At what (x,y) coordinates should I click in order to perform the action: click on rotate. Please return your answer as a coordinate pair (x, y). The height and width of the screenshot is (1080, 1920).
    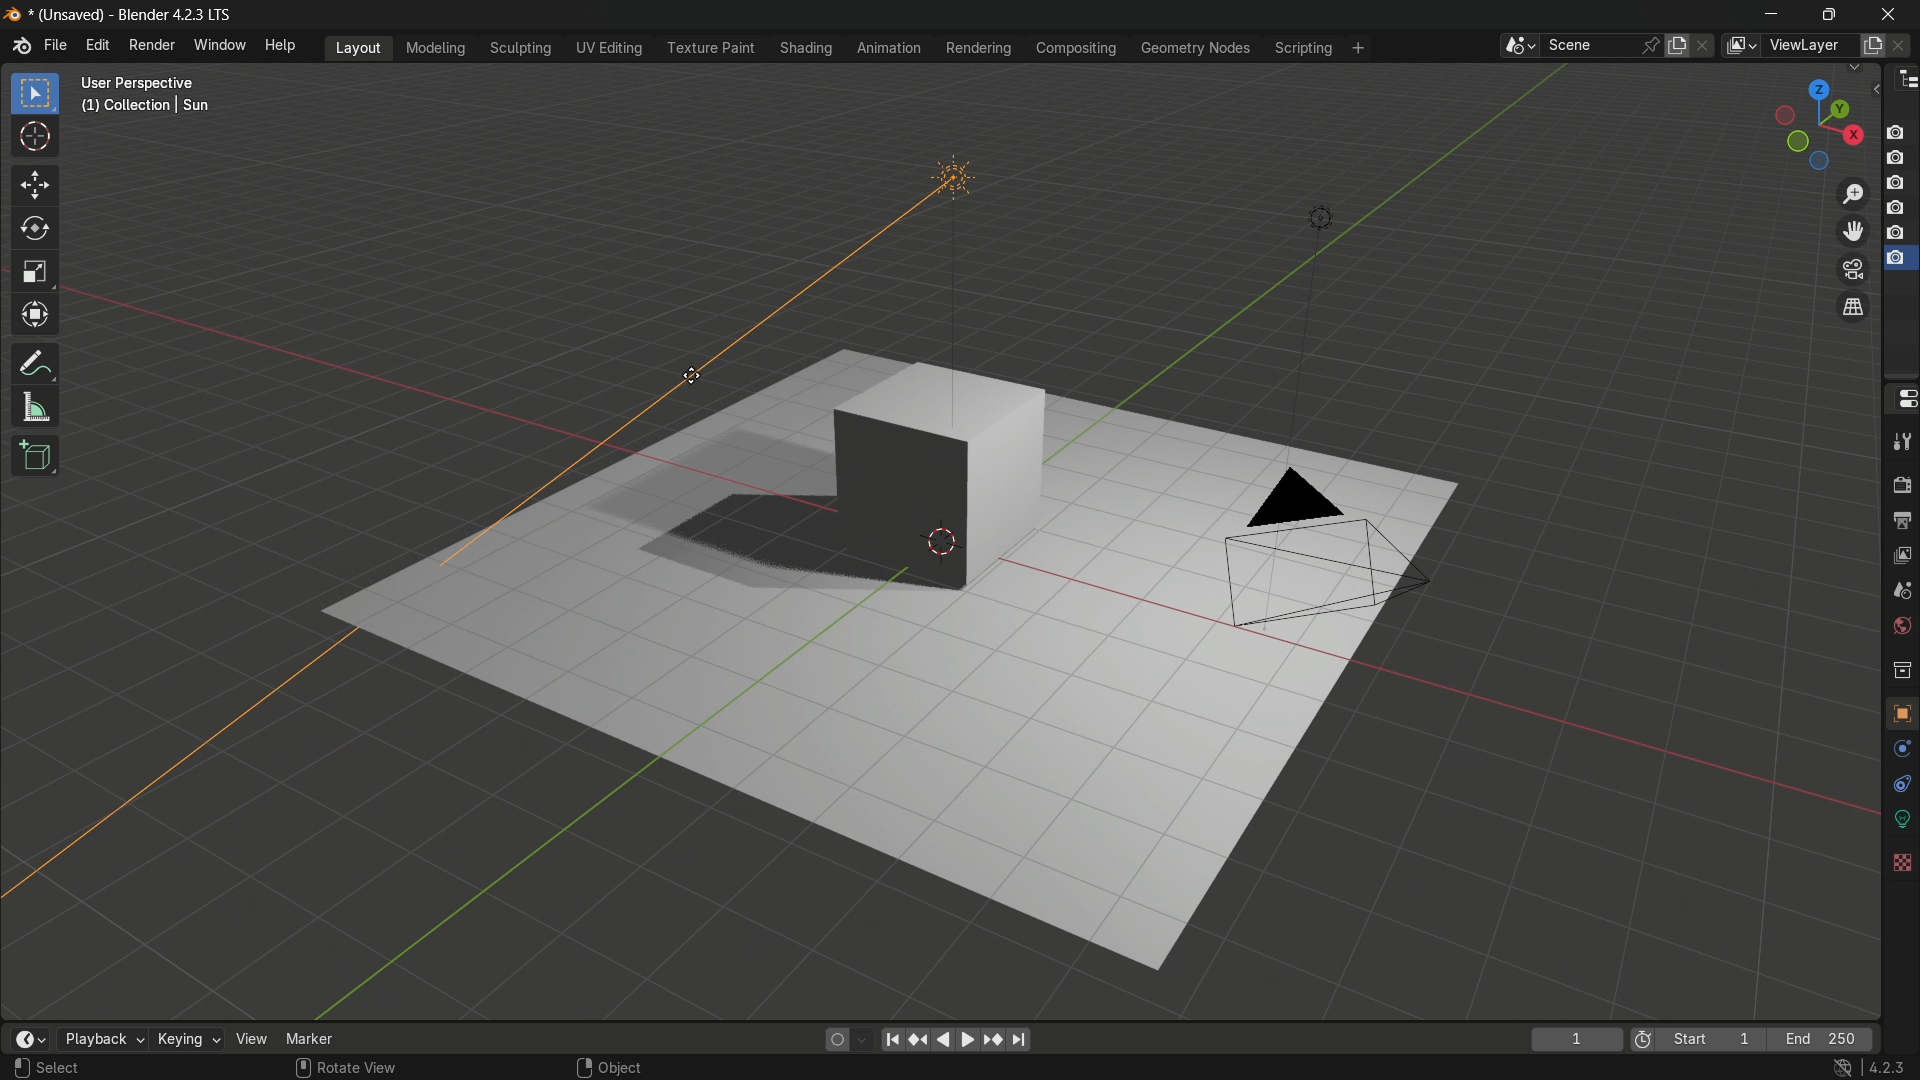
    Looking at the image, I should click on (37, 230).